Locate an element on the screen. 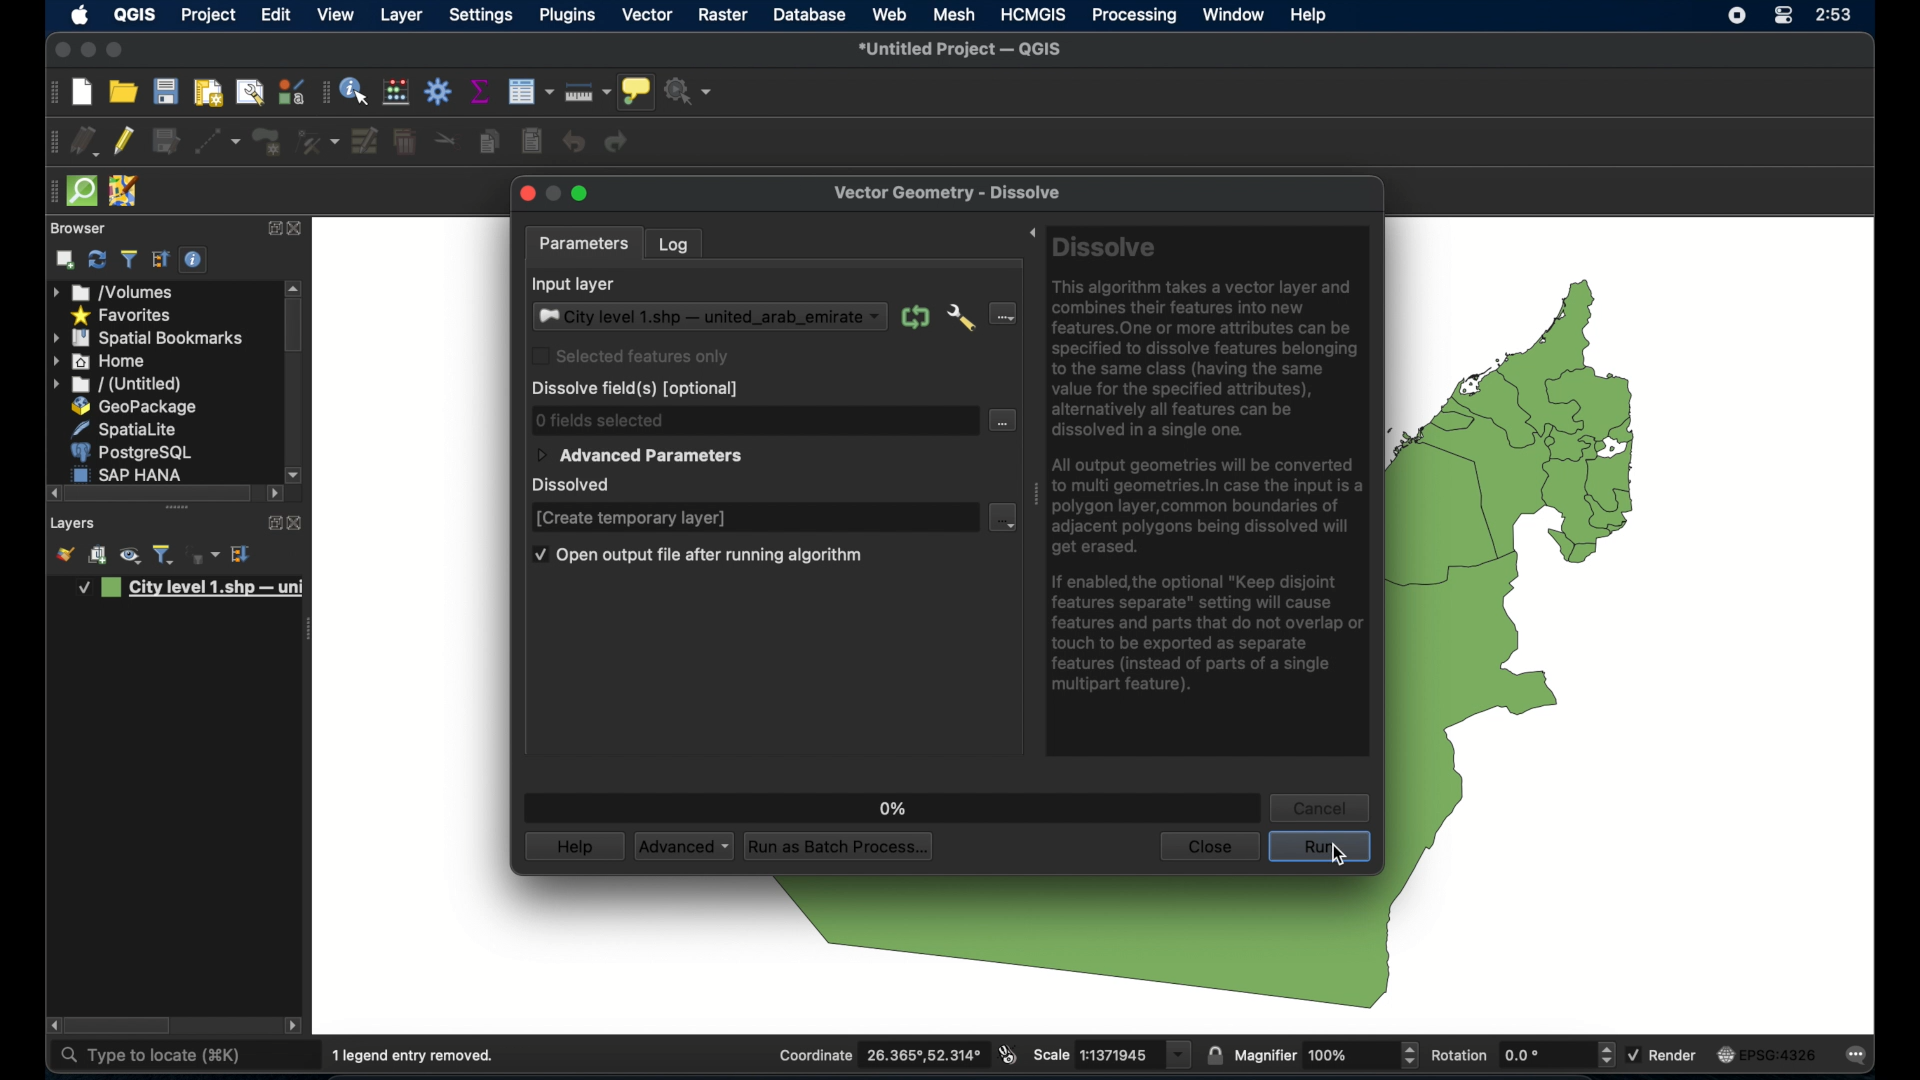 Image resolution: width=1920 pixels, height=1080 pixels. scroll right arrow is located at coordinates (275, 495).